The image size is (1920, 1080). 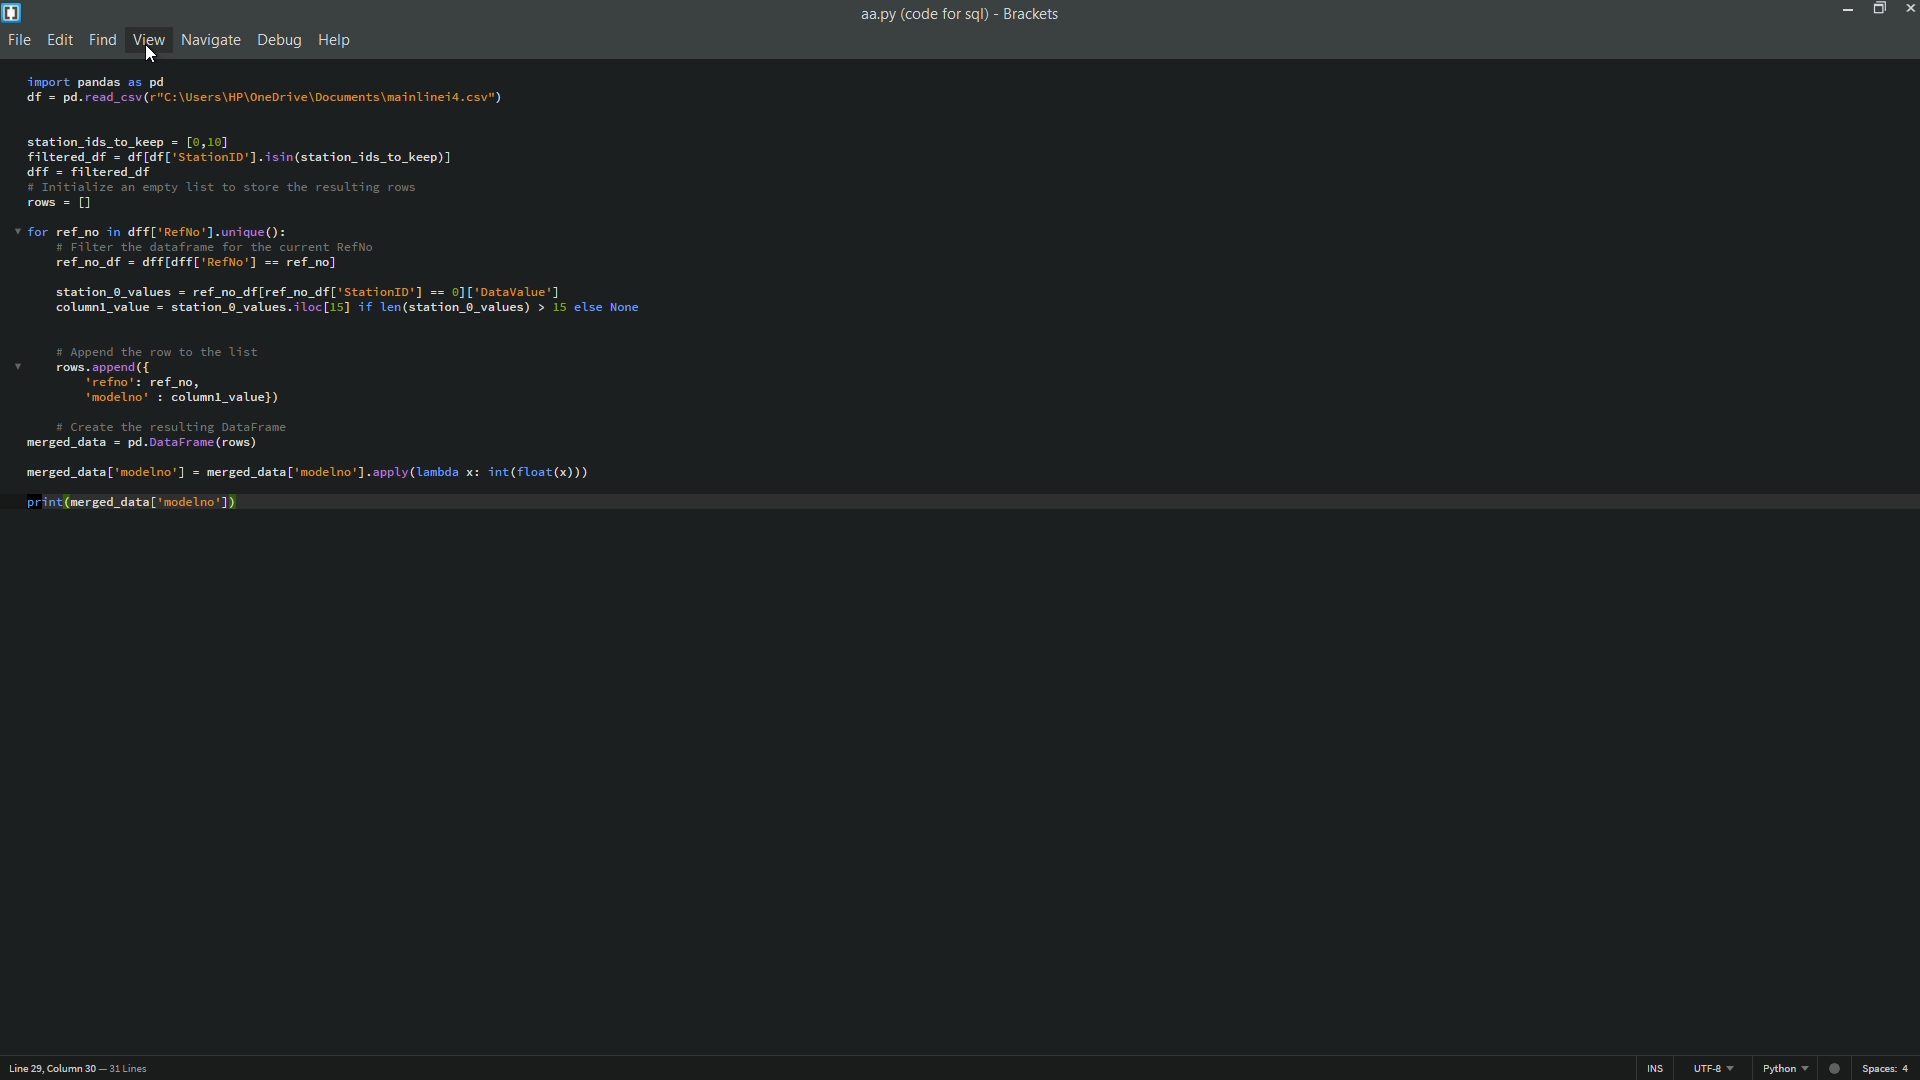 I want to click on minimize button, so click(x=1849, y=11).